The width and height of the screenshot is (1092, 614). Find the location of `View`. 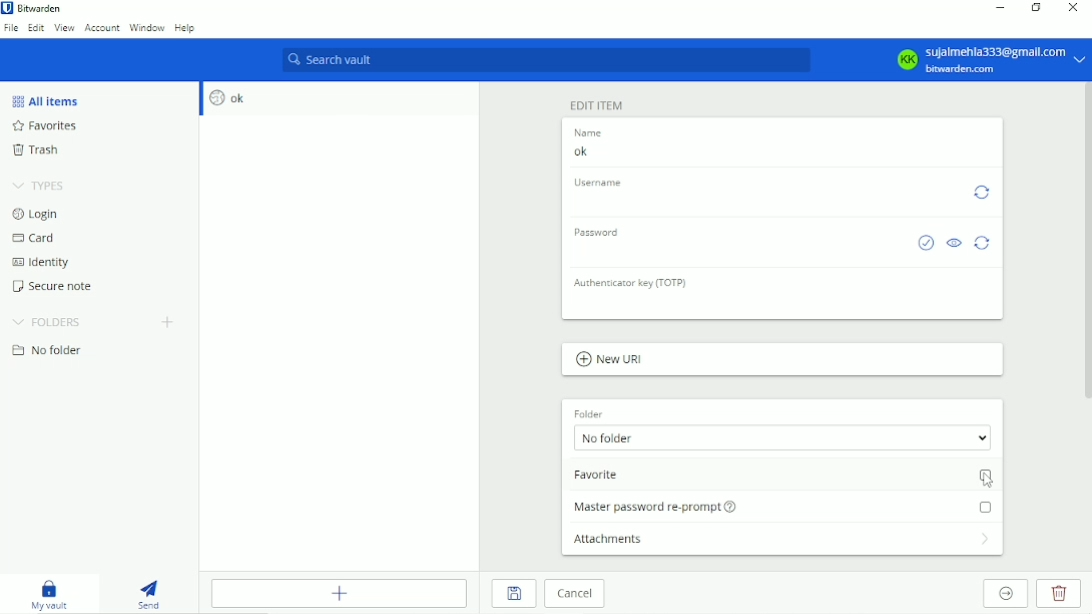

View is located at coordinates (65, 29).